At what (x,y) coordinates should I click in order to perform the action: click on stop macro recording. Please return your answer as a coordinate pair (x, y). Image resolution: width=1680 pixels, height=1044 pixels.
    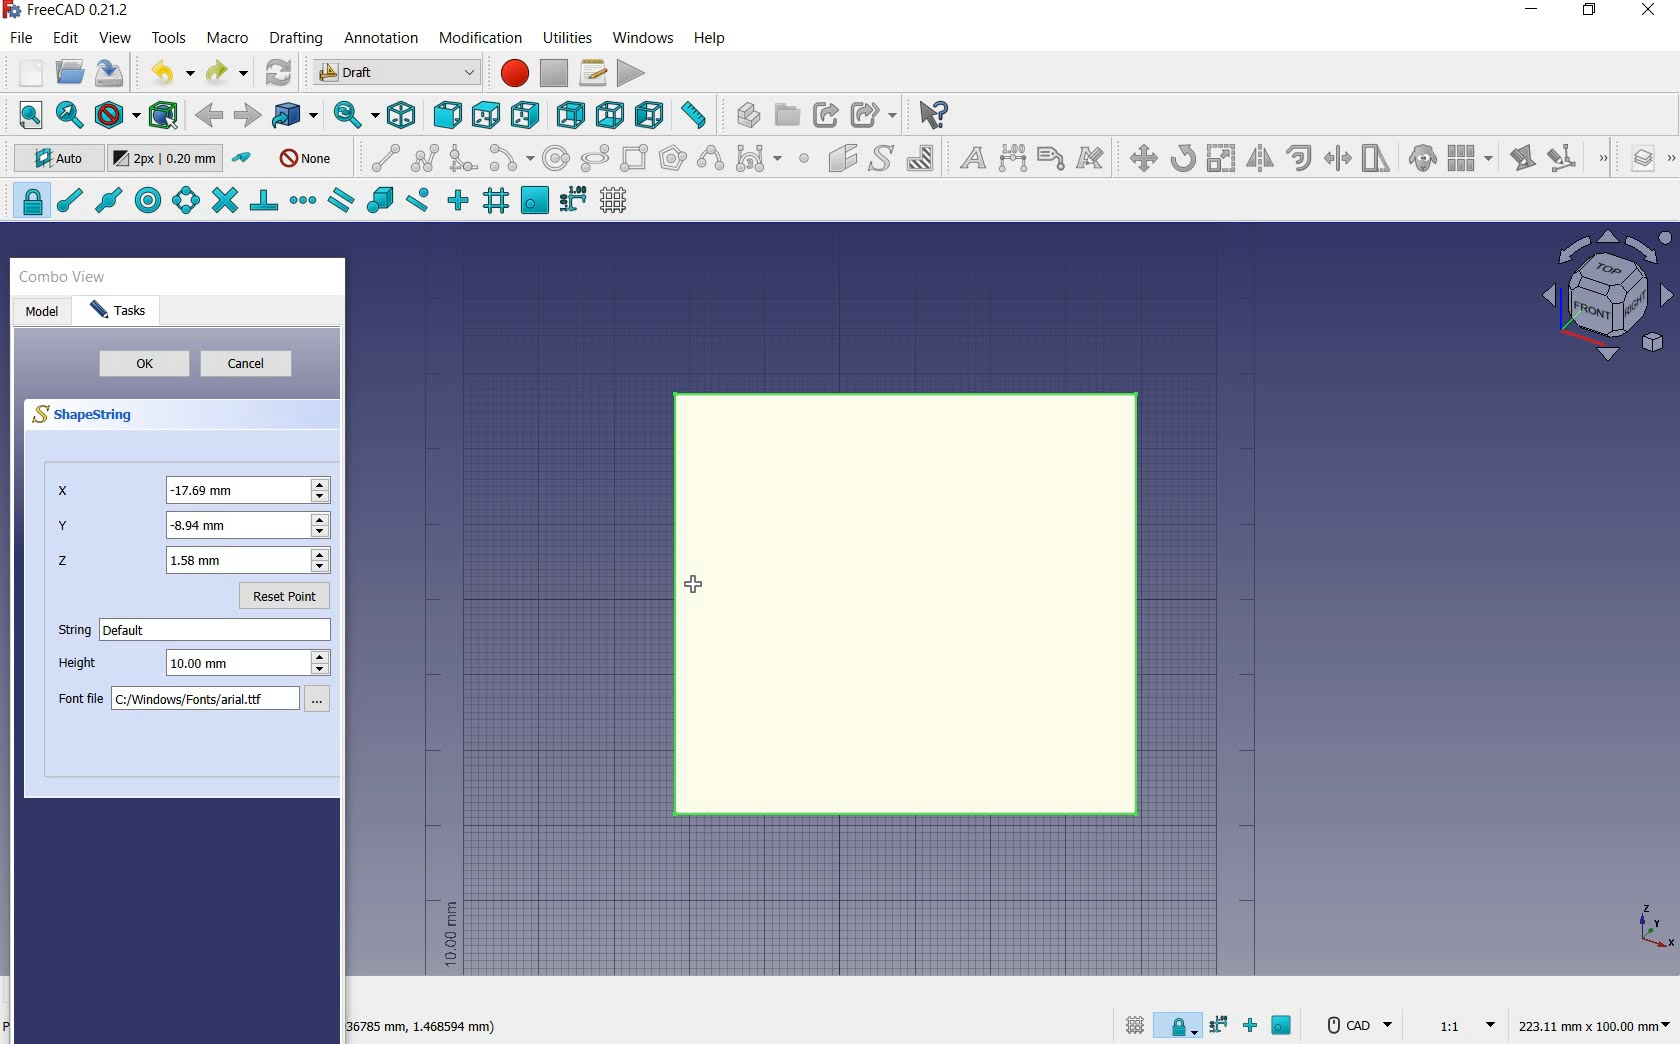
    Looking at the image, I should click on (555, 73).